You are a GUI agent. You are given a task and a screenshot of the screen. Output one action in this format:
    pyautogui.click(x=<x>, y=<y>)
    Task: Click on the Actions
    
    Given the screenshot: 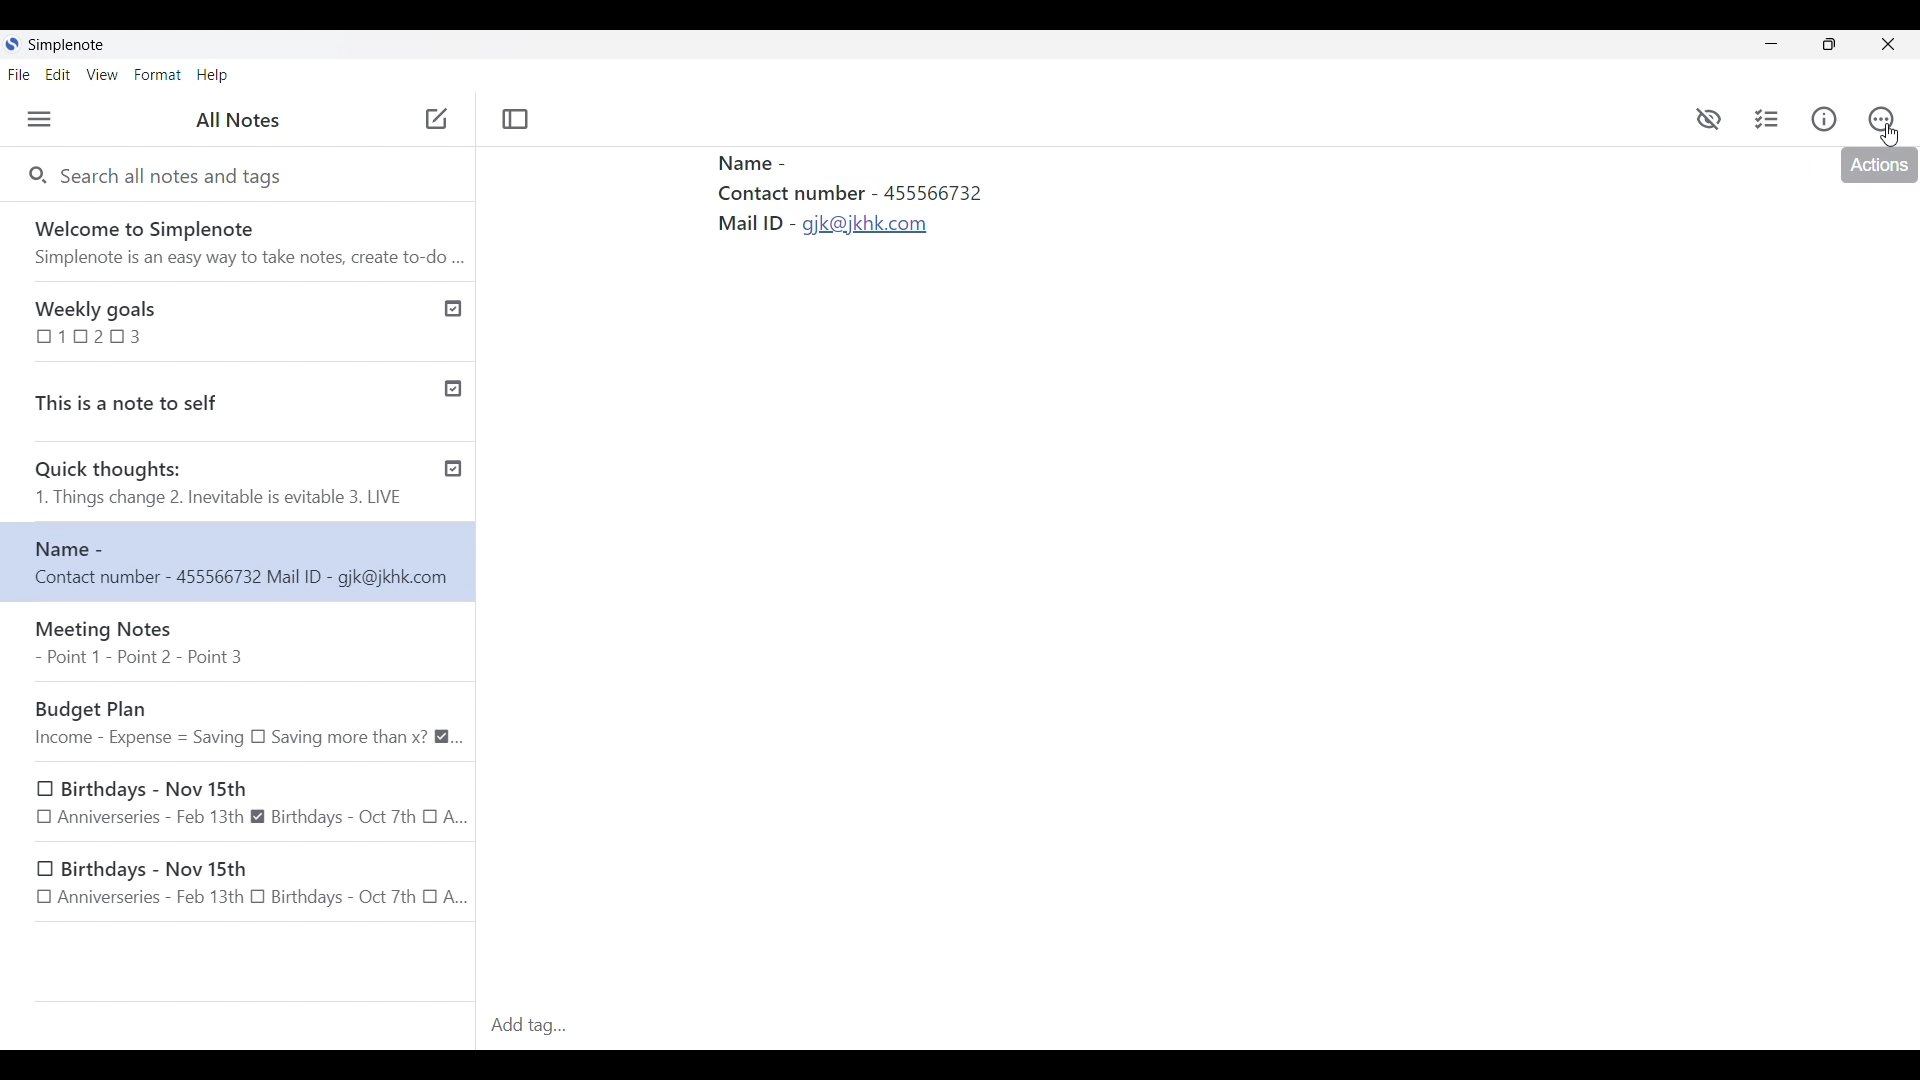 What is the action you would take?
    pyautogui.click(x=1885, y=118)
    